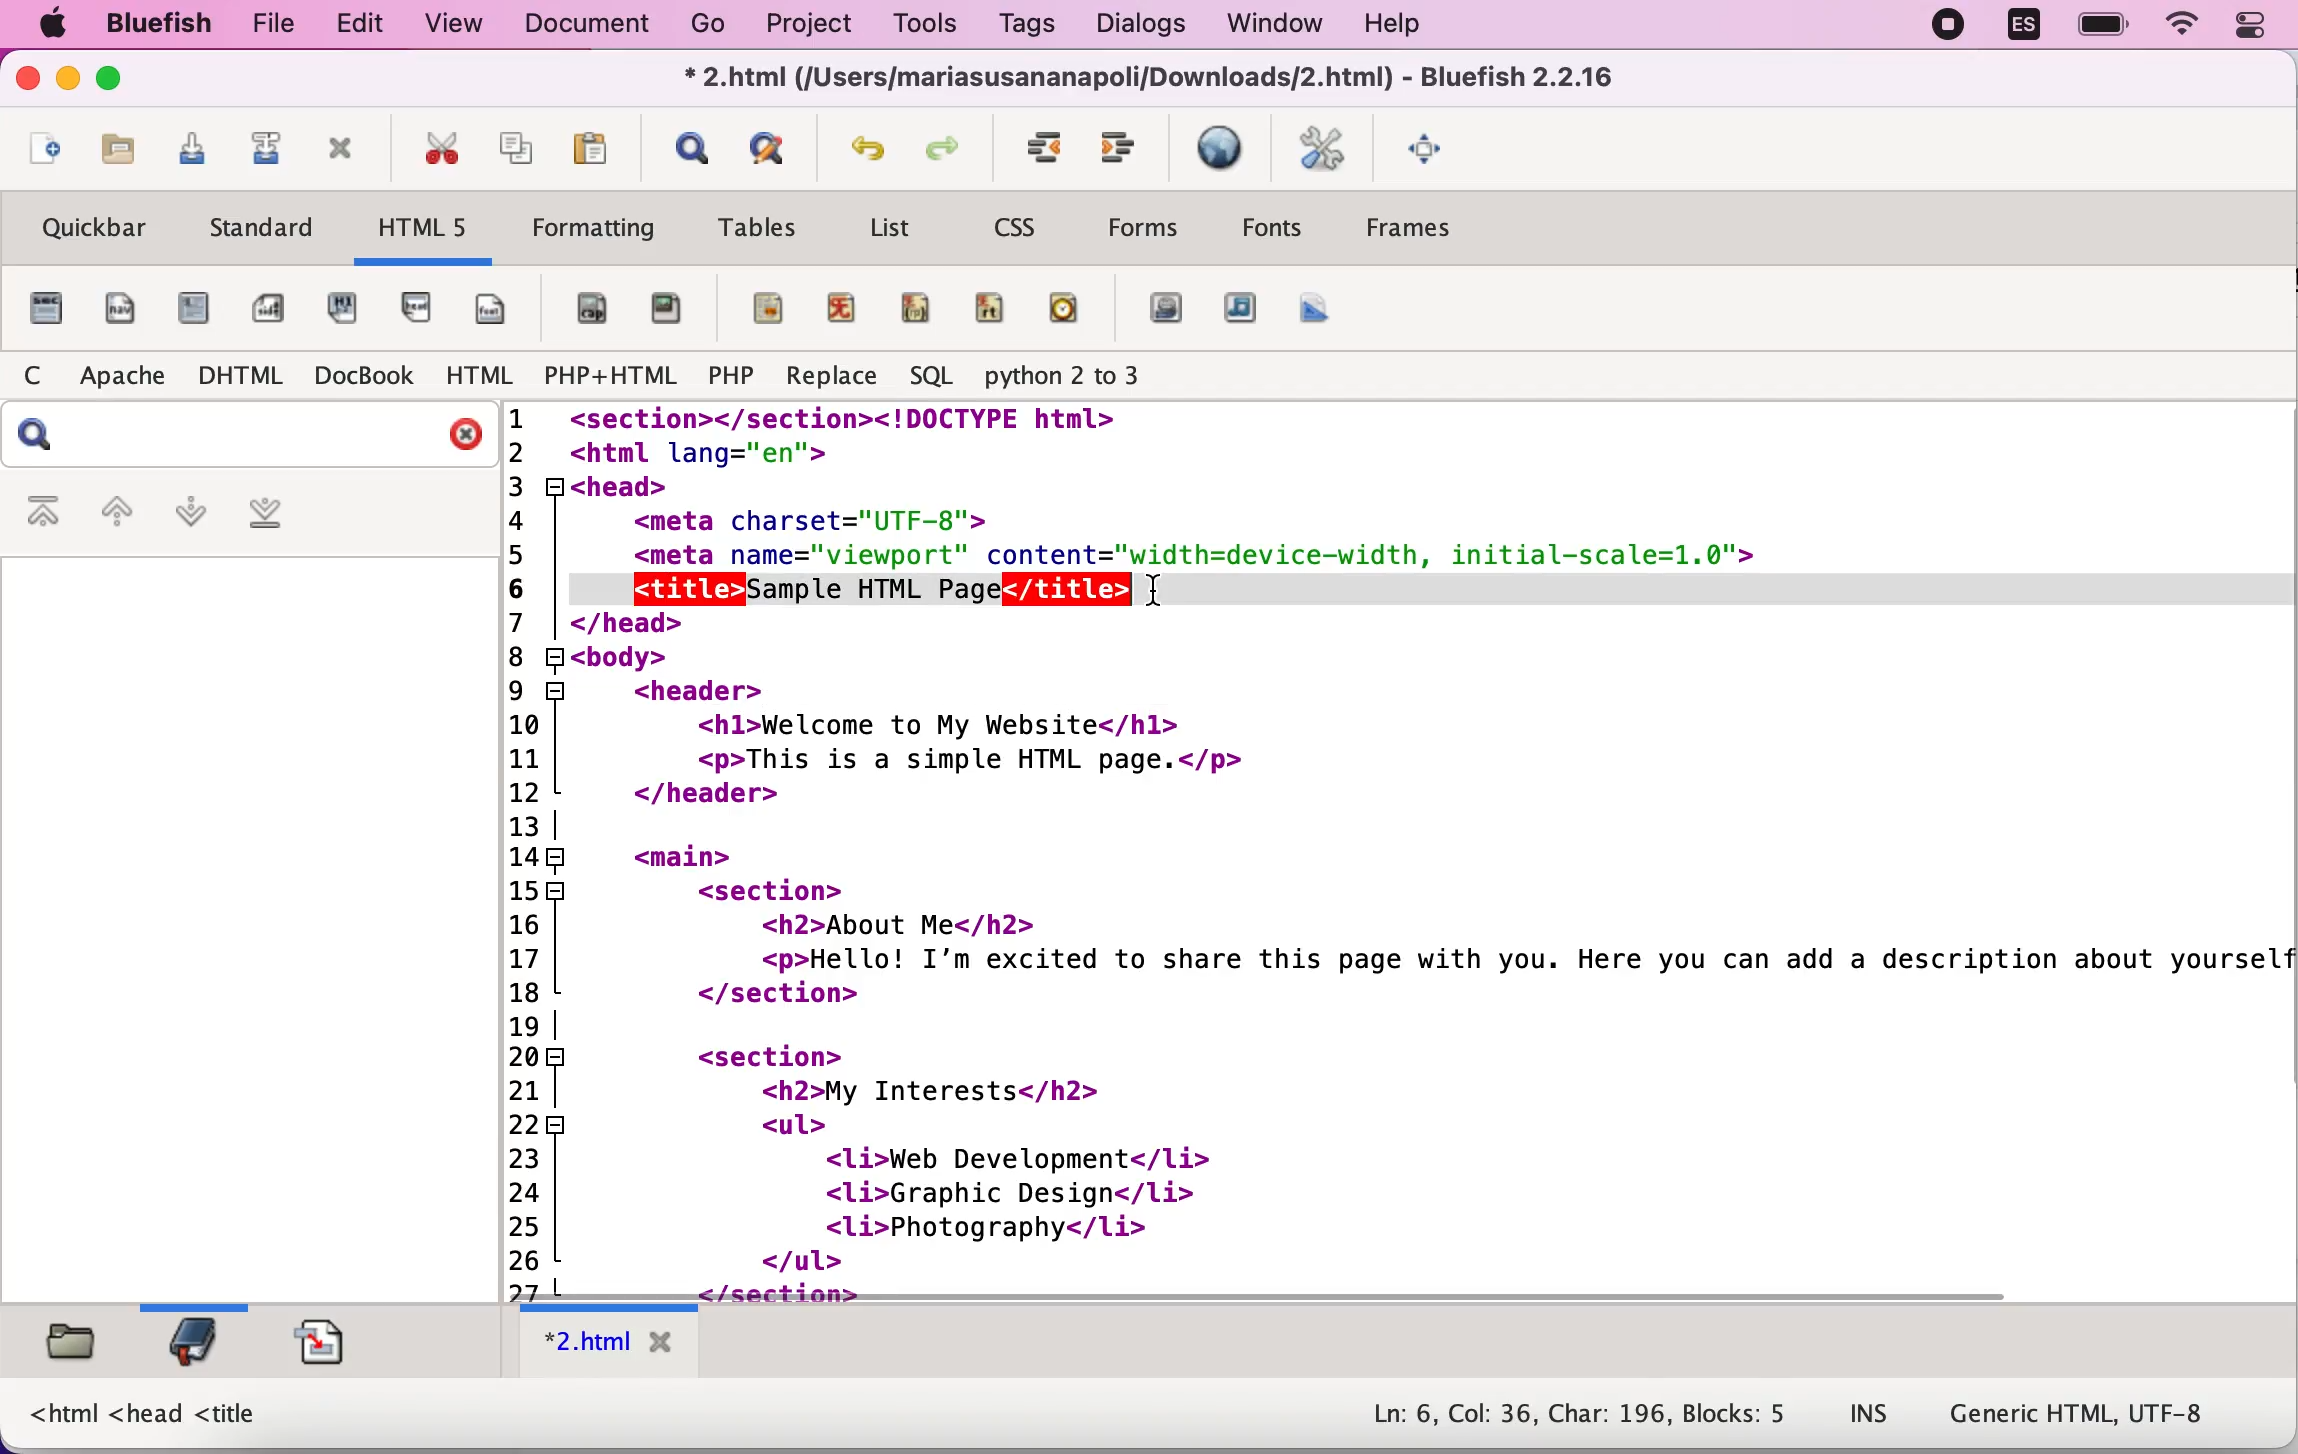 The image size is (2298, 1454). What do you see at coordinates (1257, 1294) in the screenshot?
I see `scroll bar` at bounding box center [1257, 1294].